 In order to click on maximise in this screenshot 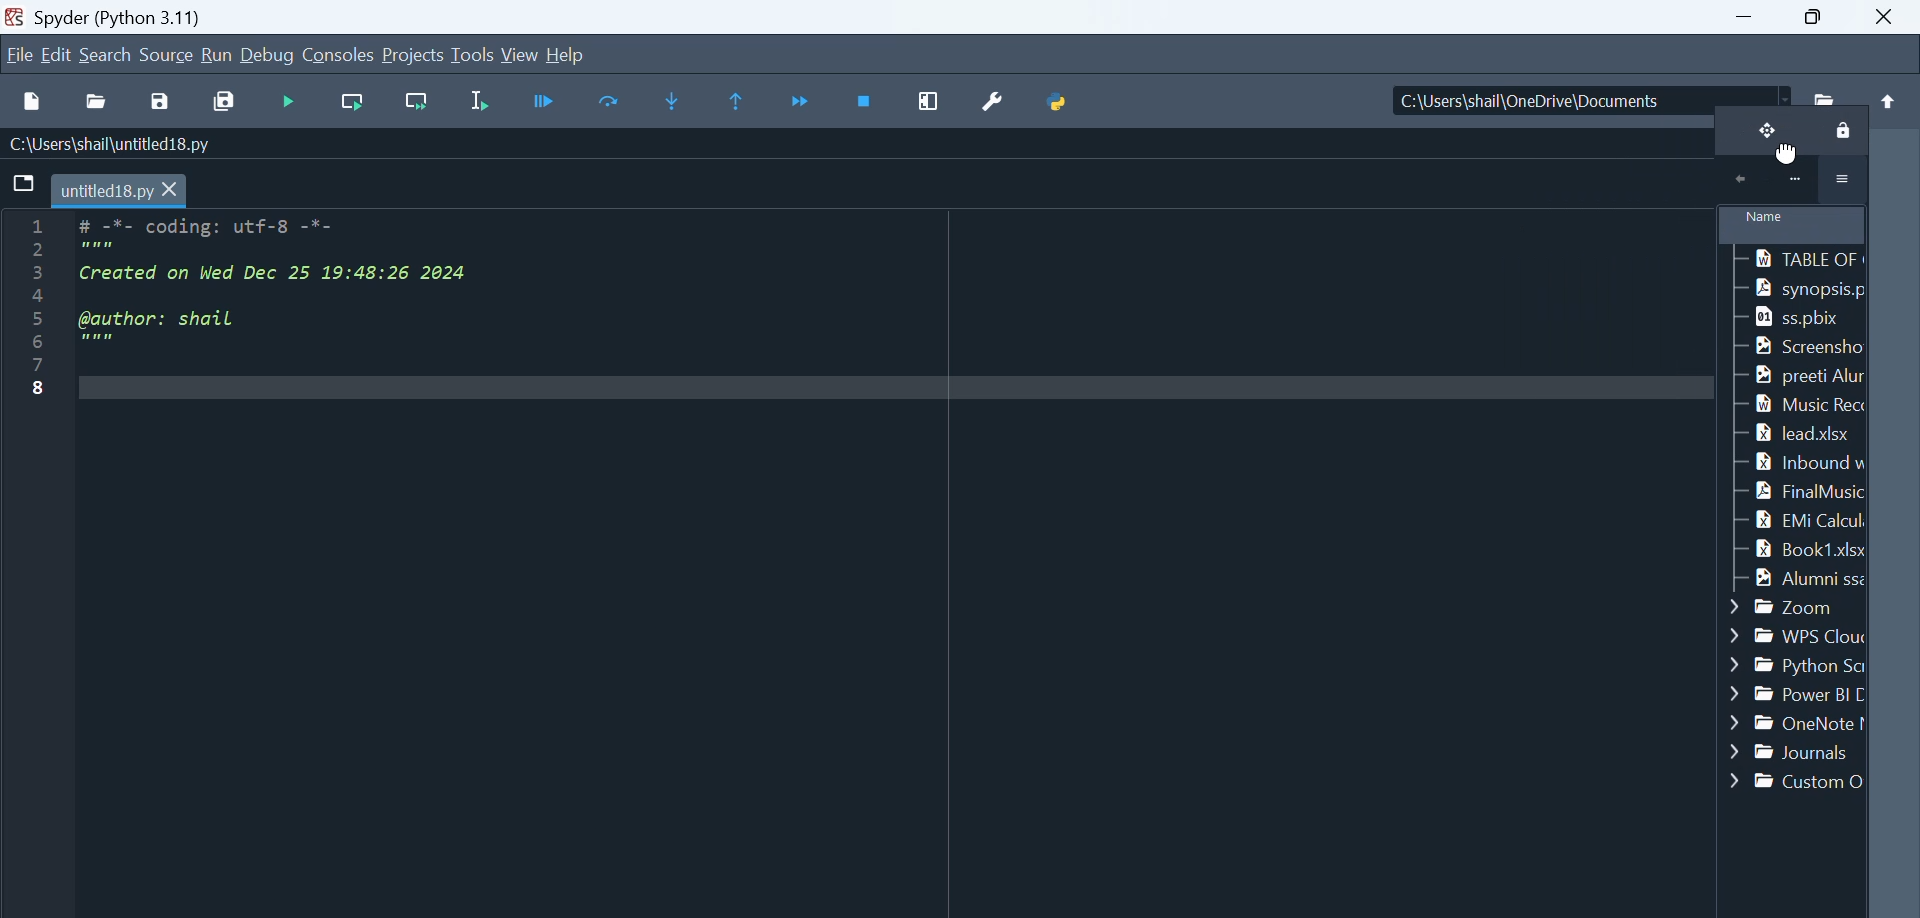, I will do `click(1822, 18)`.